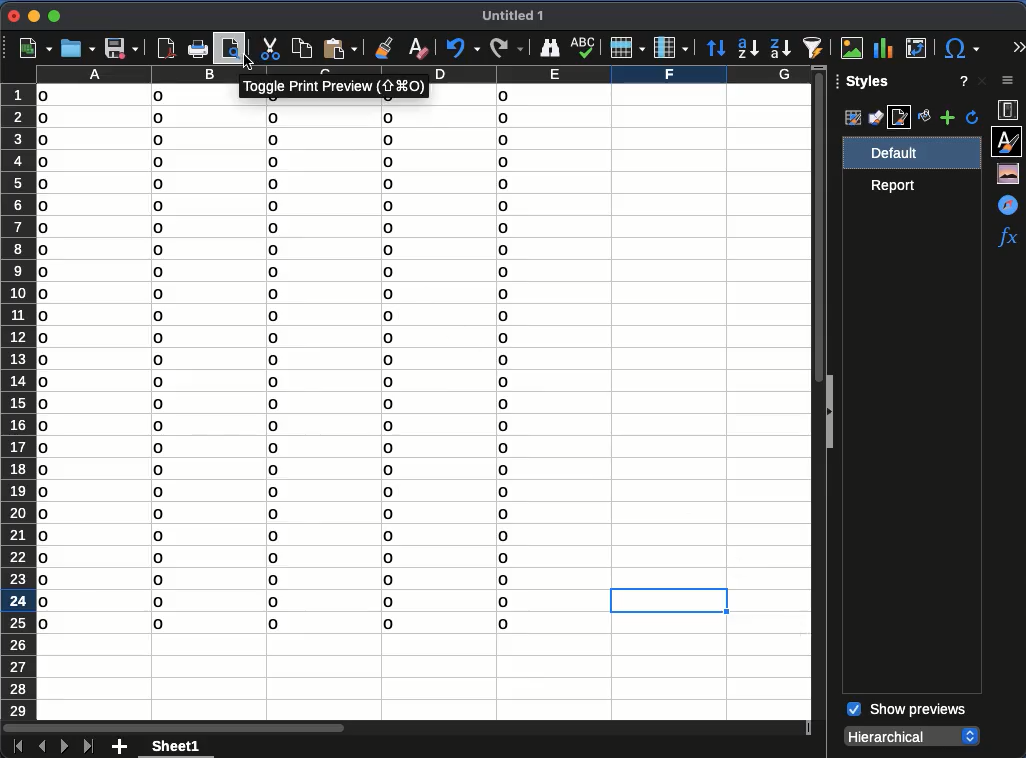  Describe the element at coordinates (13, 16) in the screenshot. I see `close` at that location.